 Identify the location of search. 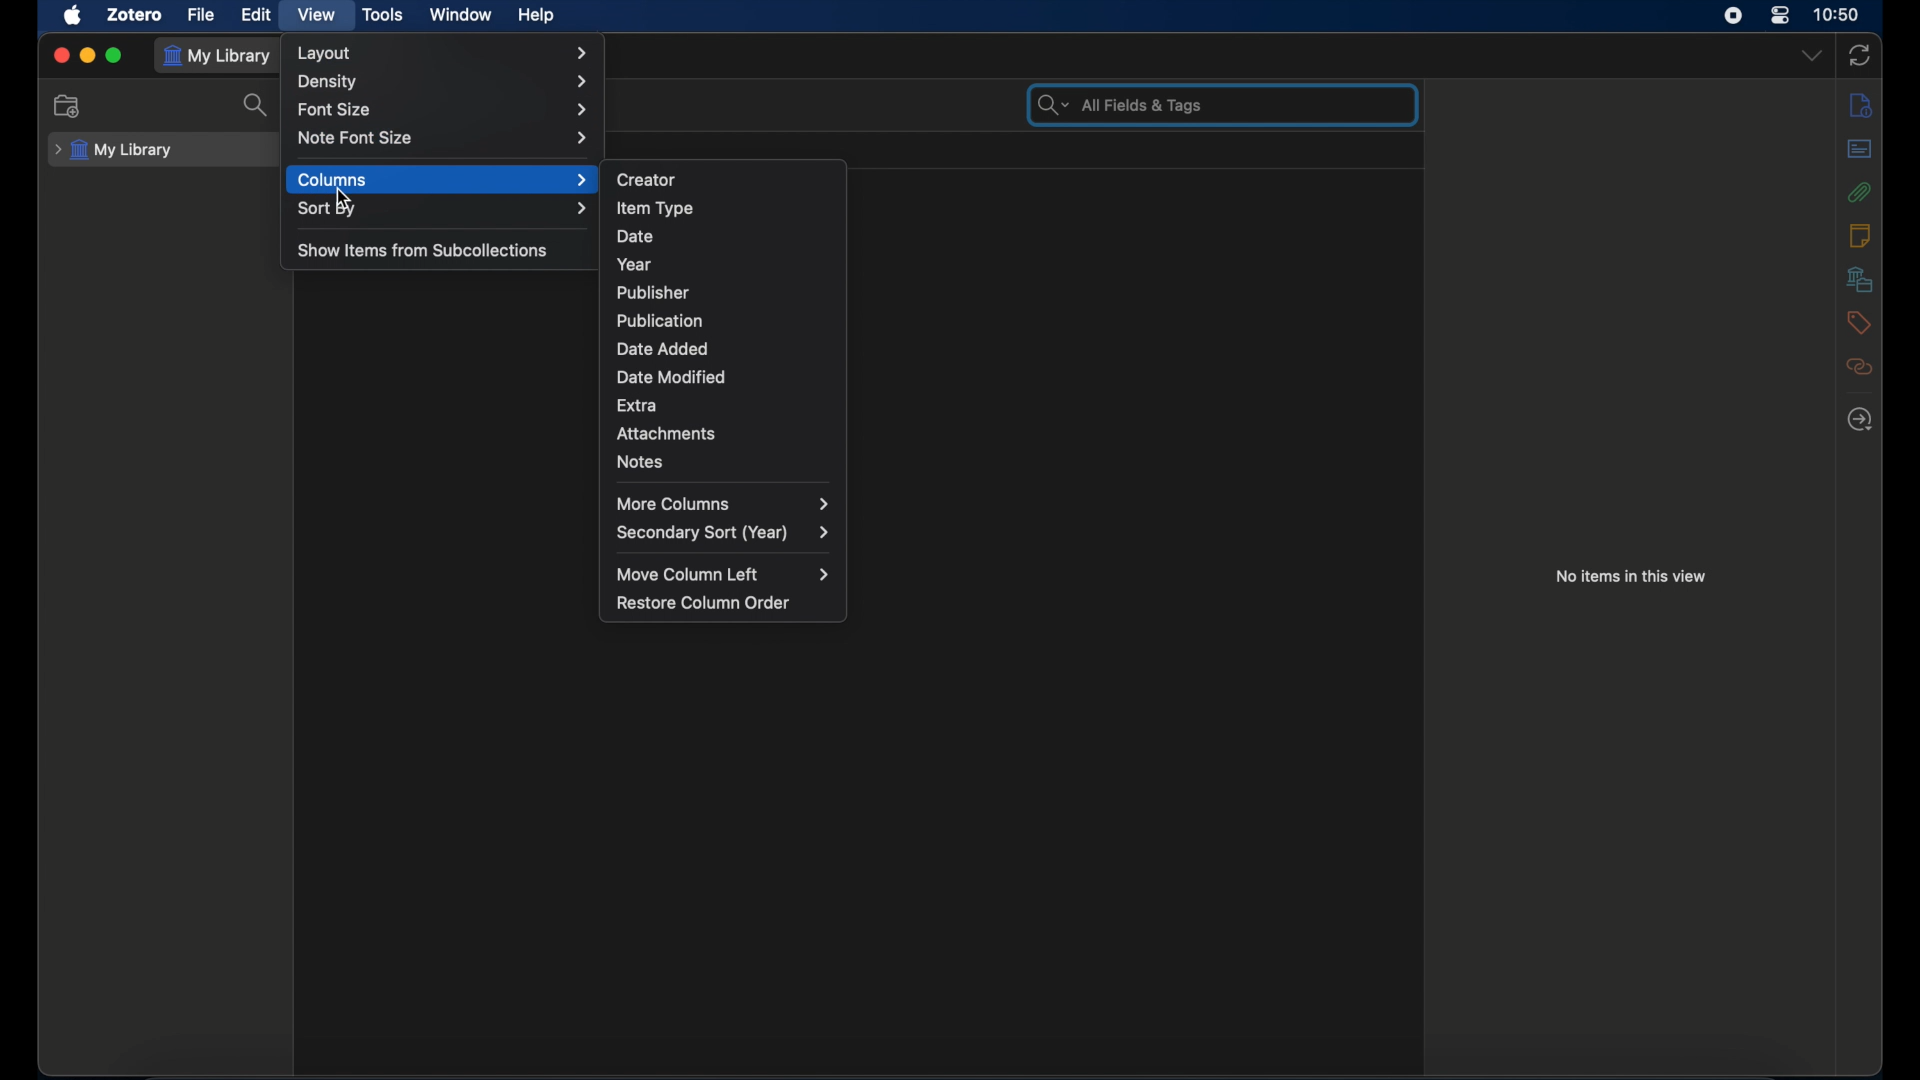
(258, 105).